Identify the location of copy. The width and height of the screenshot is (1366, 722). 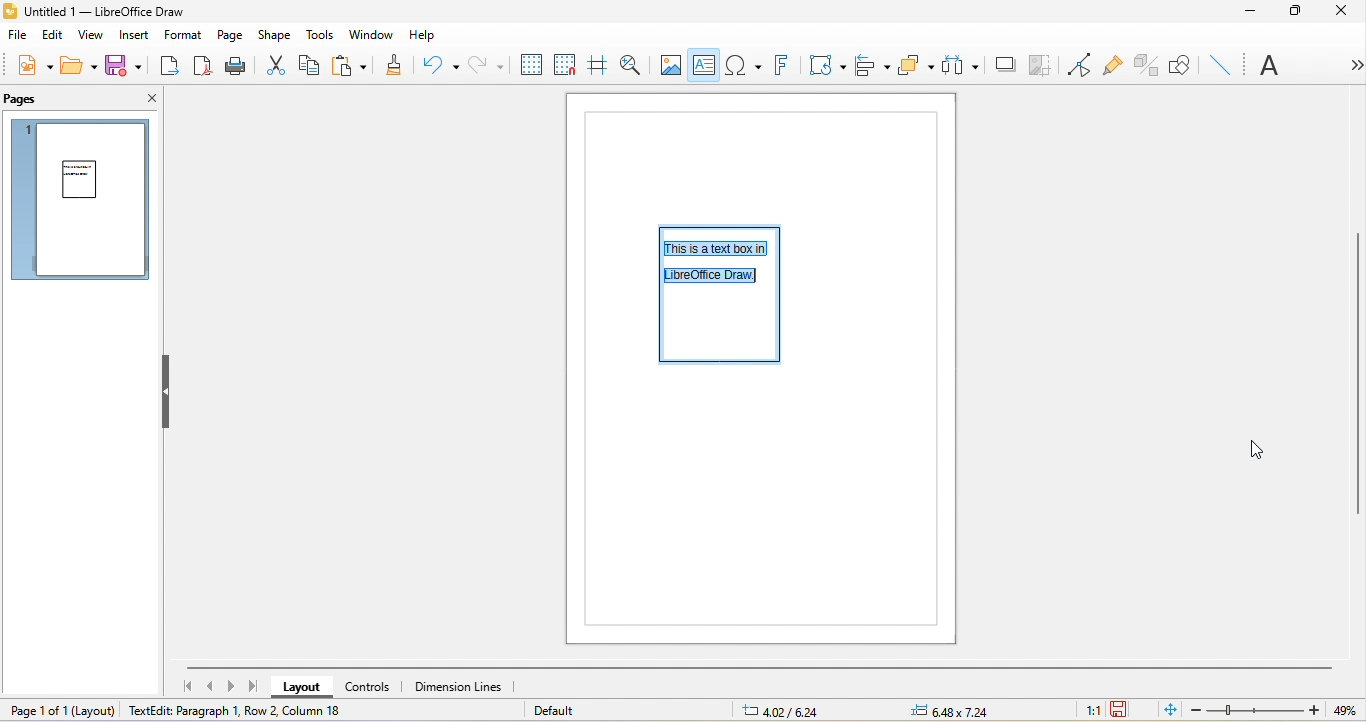
(312, 68).